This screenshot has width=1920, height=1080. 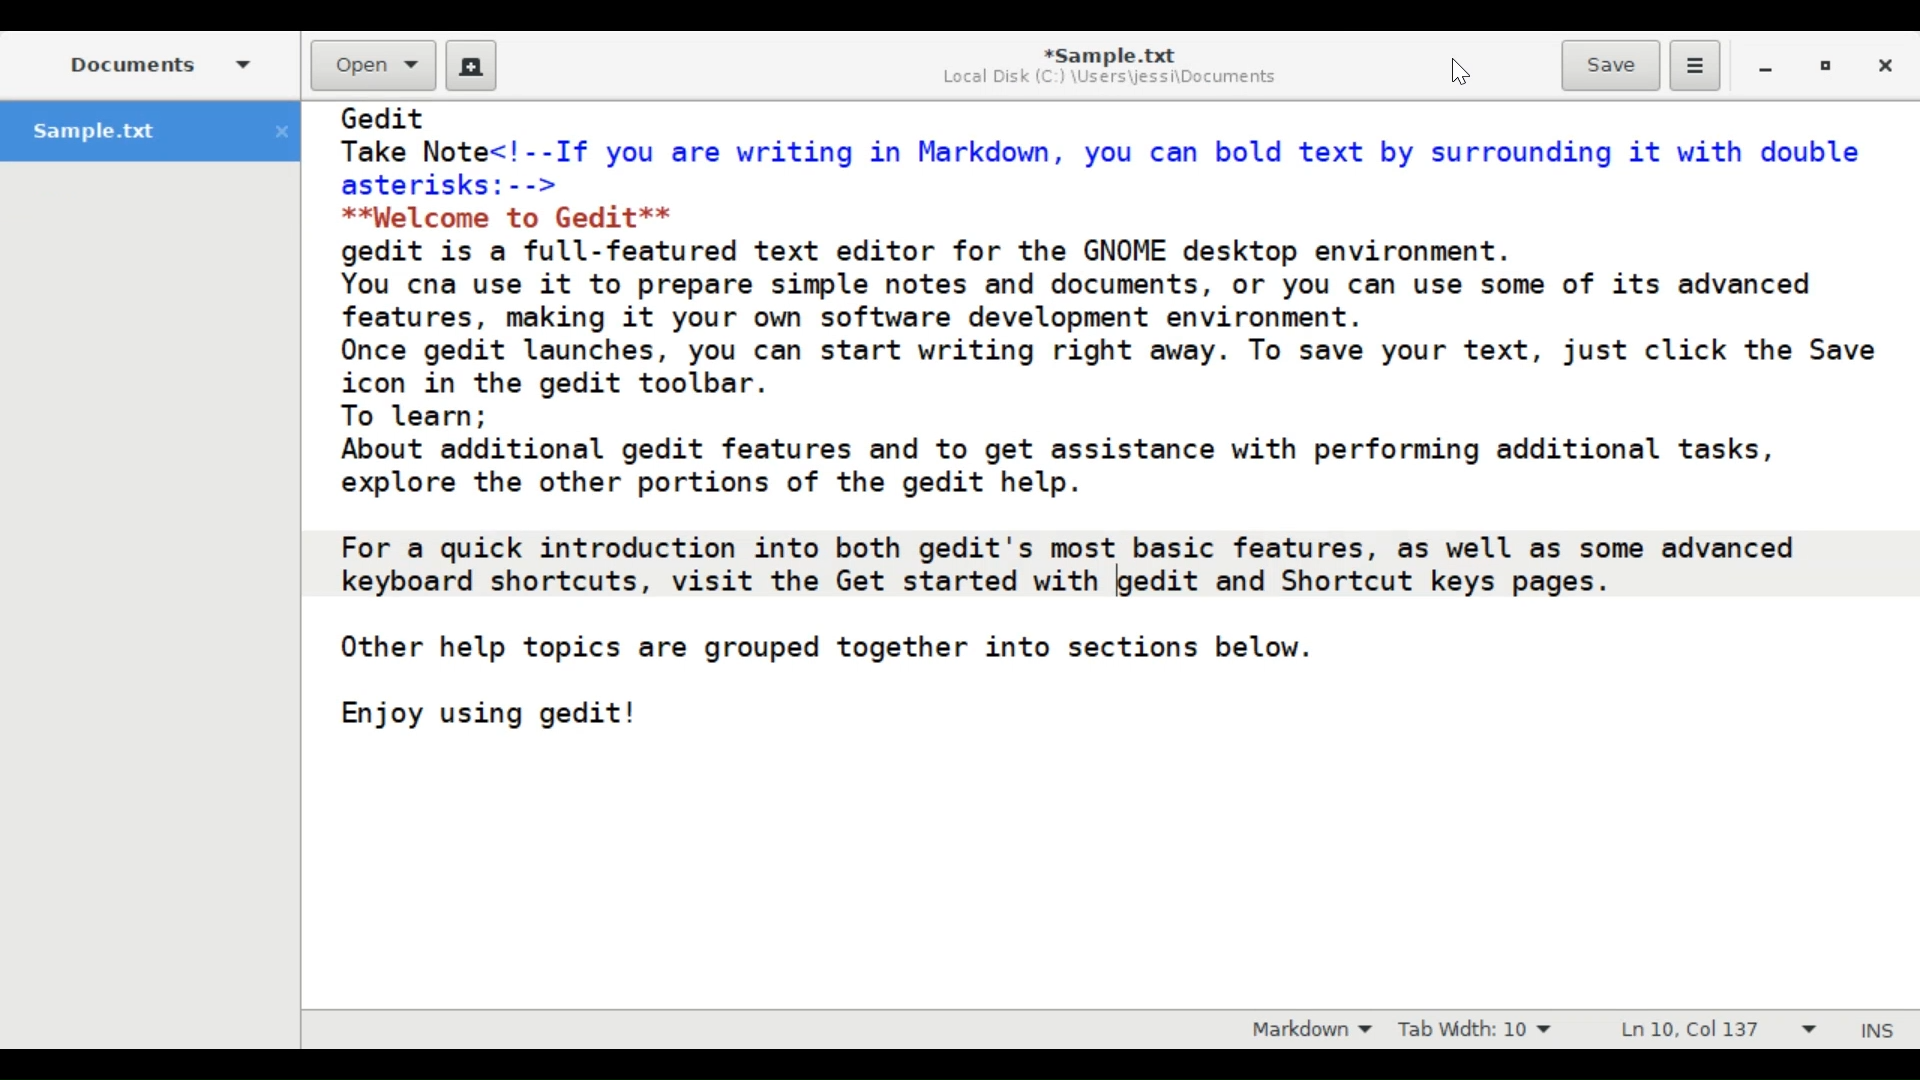 What do you see at coordinates (1311, 1026) in the screenshot?
I see `markdown` at bounding box center [1311, 1026].